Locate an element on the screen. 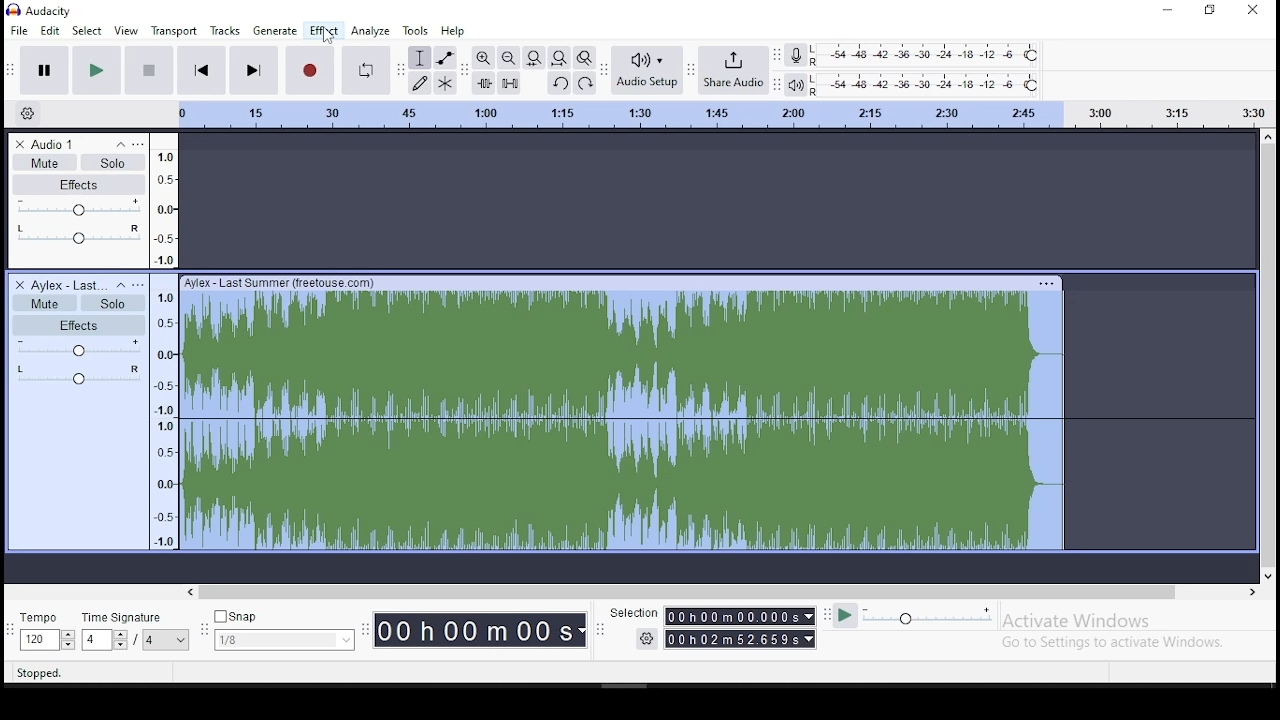 Image resolution: width=1280 pixels, height=720 pixels. scroll bar is located at coordinates (725, 592).